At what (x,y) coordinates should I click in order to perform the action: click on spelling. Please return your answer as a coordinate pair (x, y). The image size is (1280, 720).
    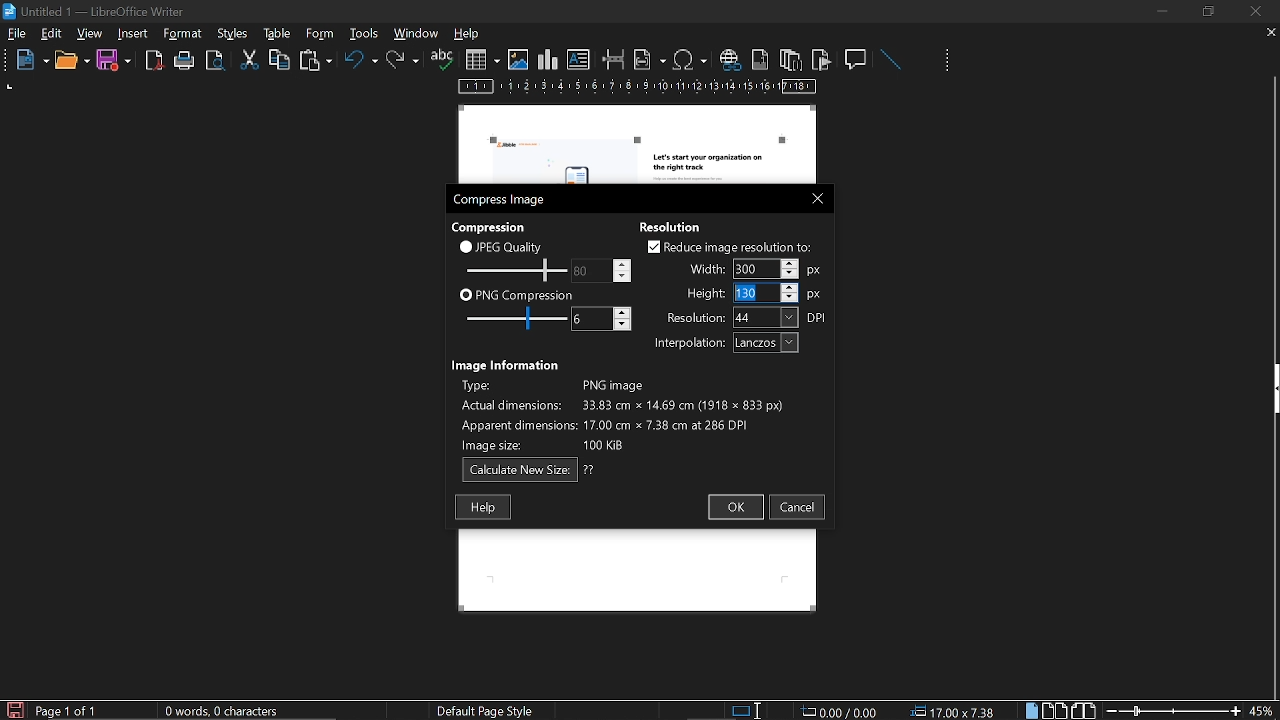
    Looking at the image, I should click on (442, 60).